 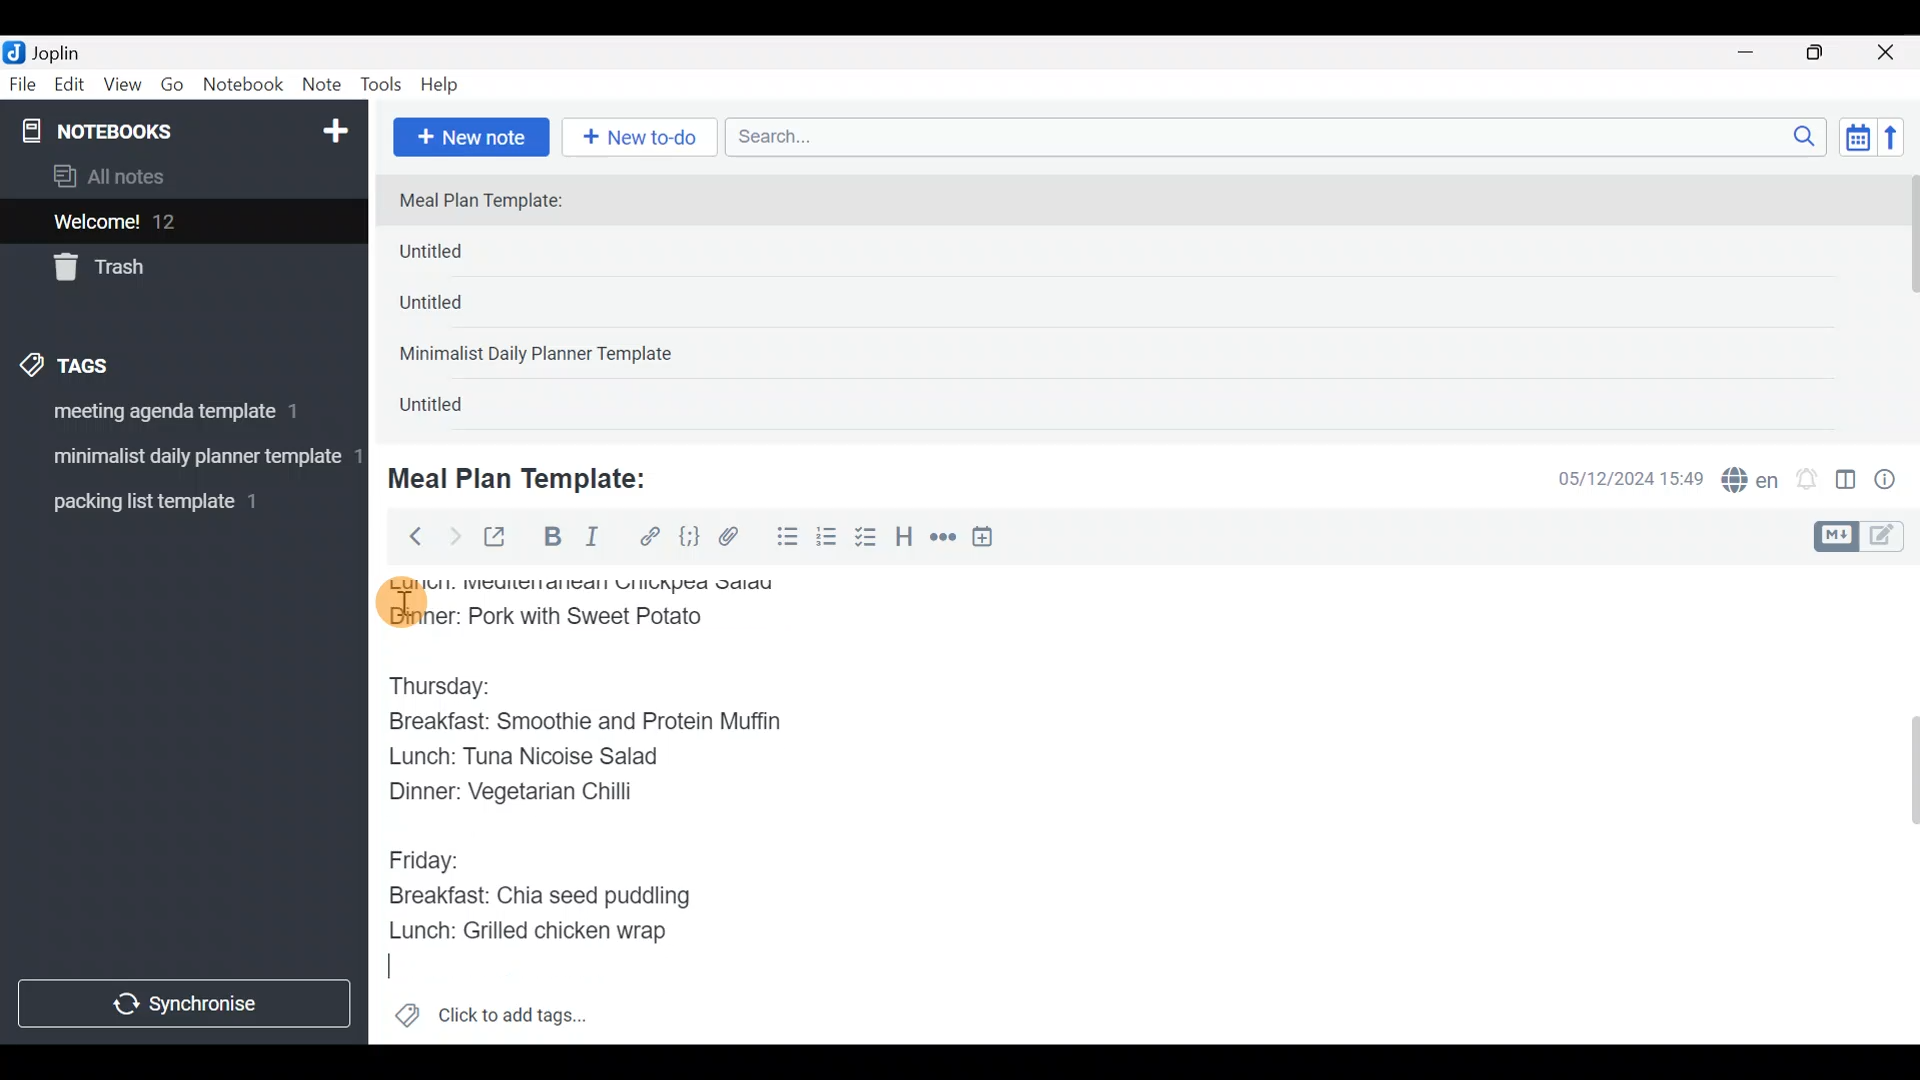 I want to click on Forward, so click(x=454, y=536).